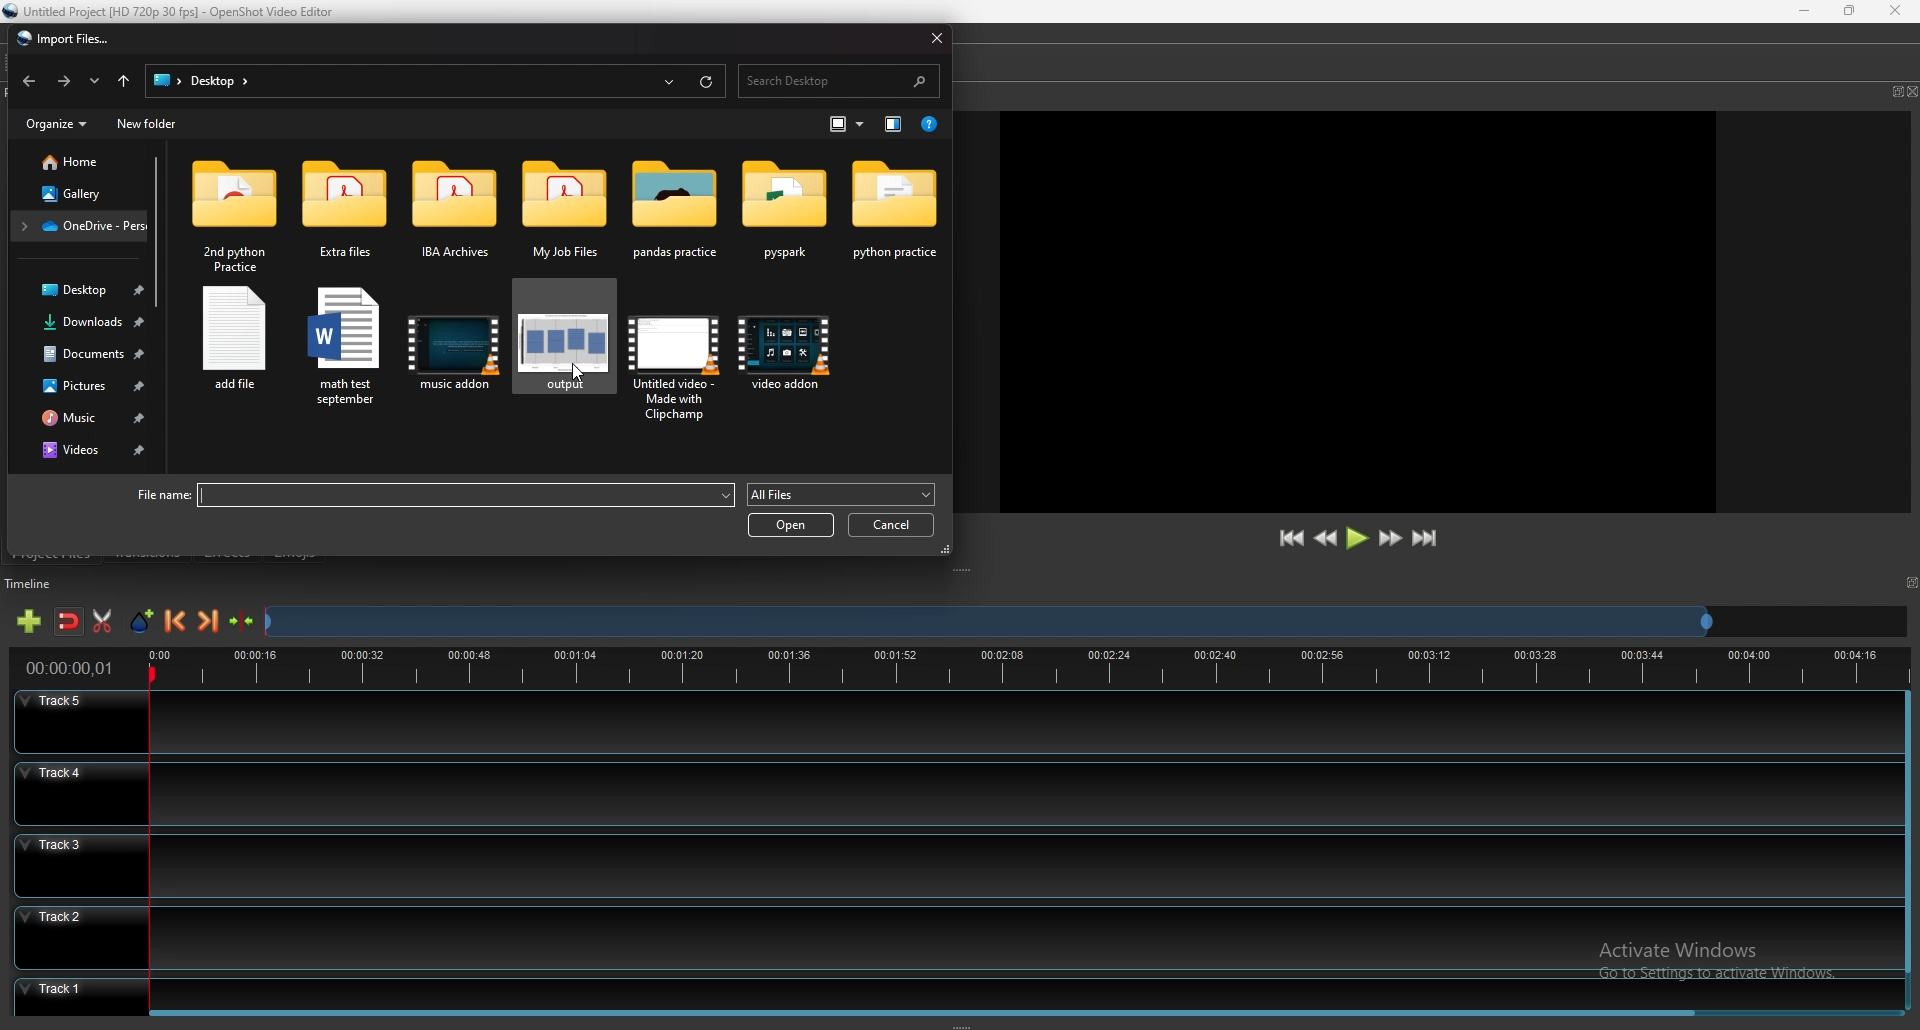 The width and height of the screenshot is (1920, 1030). I want to click on file name, so click(176, 10).